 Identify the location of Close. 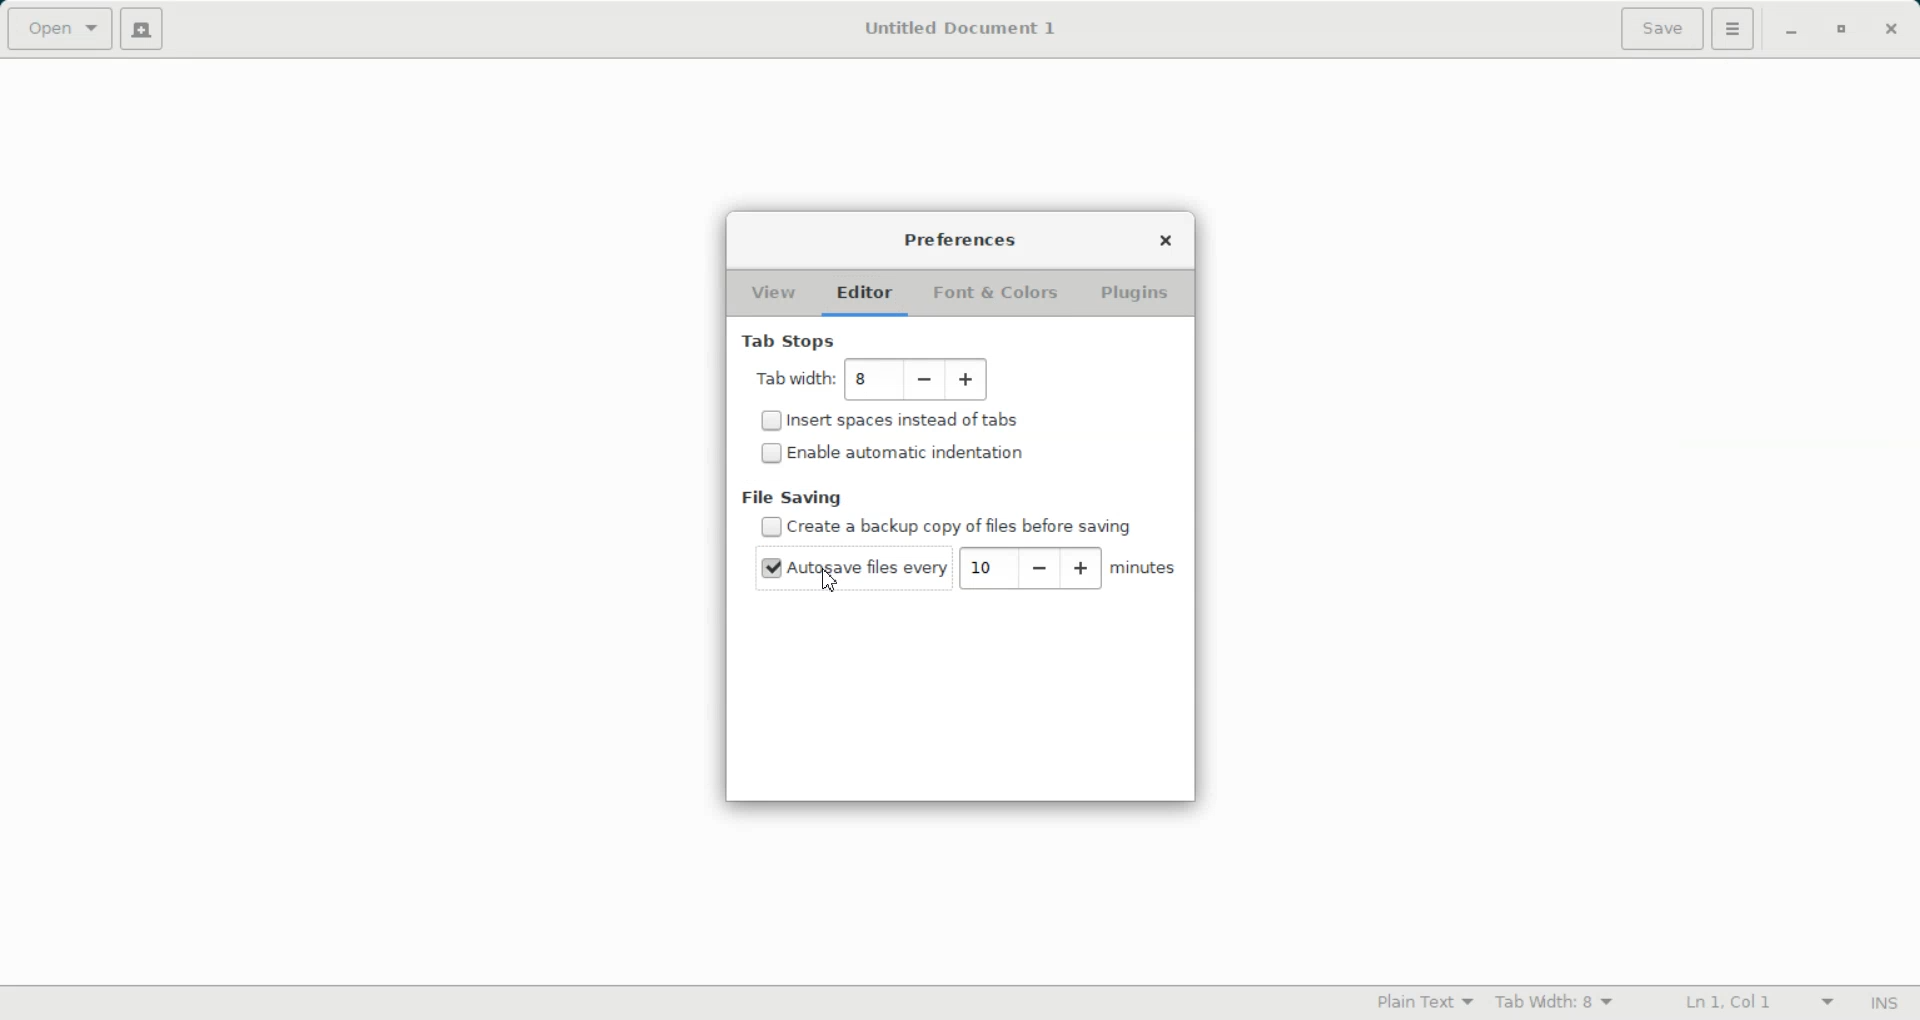
(1166, 241).